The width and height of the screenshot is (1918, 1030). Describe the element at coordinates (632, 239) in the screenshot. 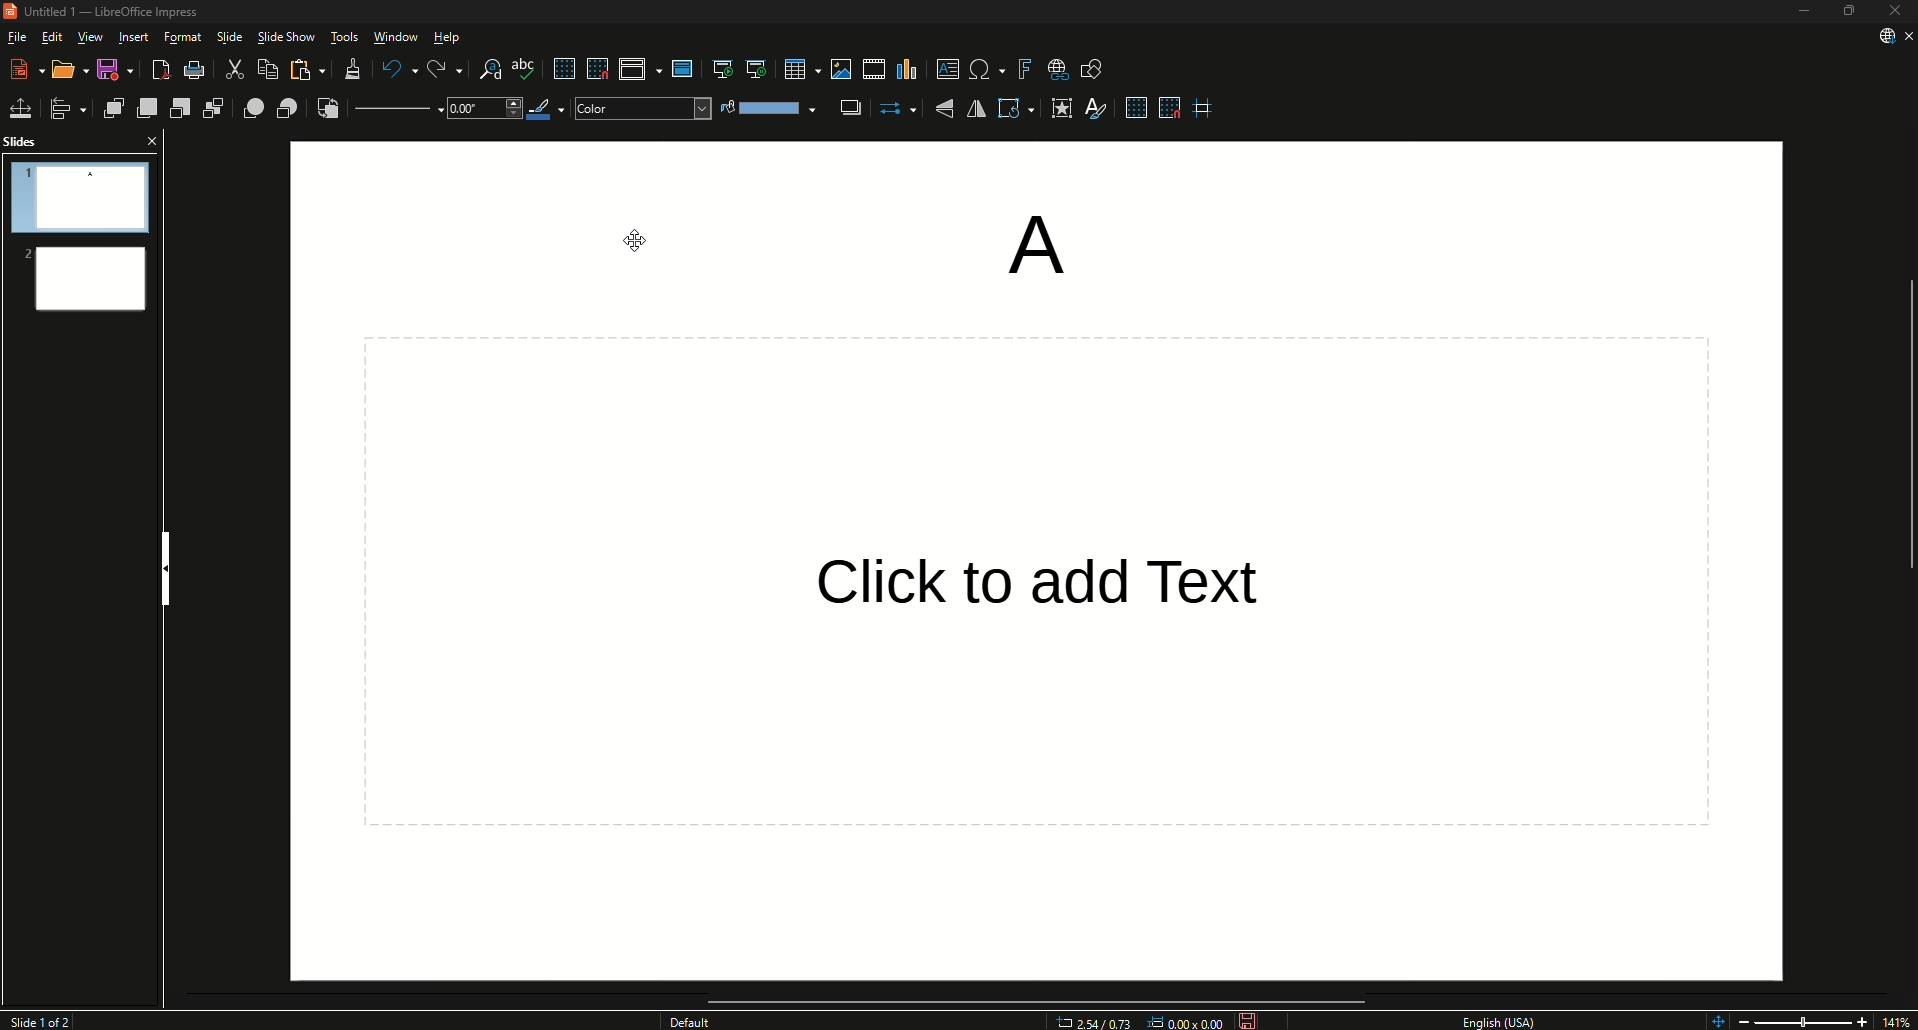

I see `Mouse` at that location.